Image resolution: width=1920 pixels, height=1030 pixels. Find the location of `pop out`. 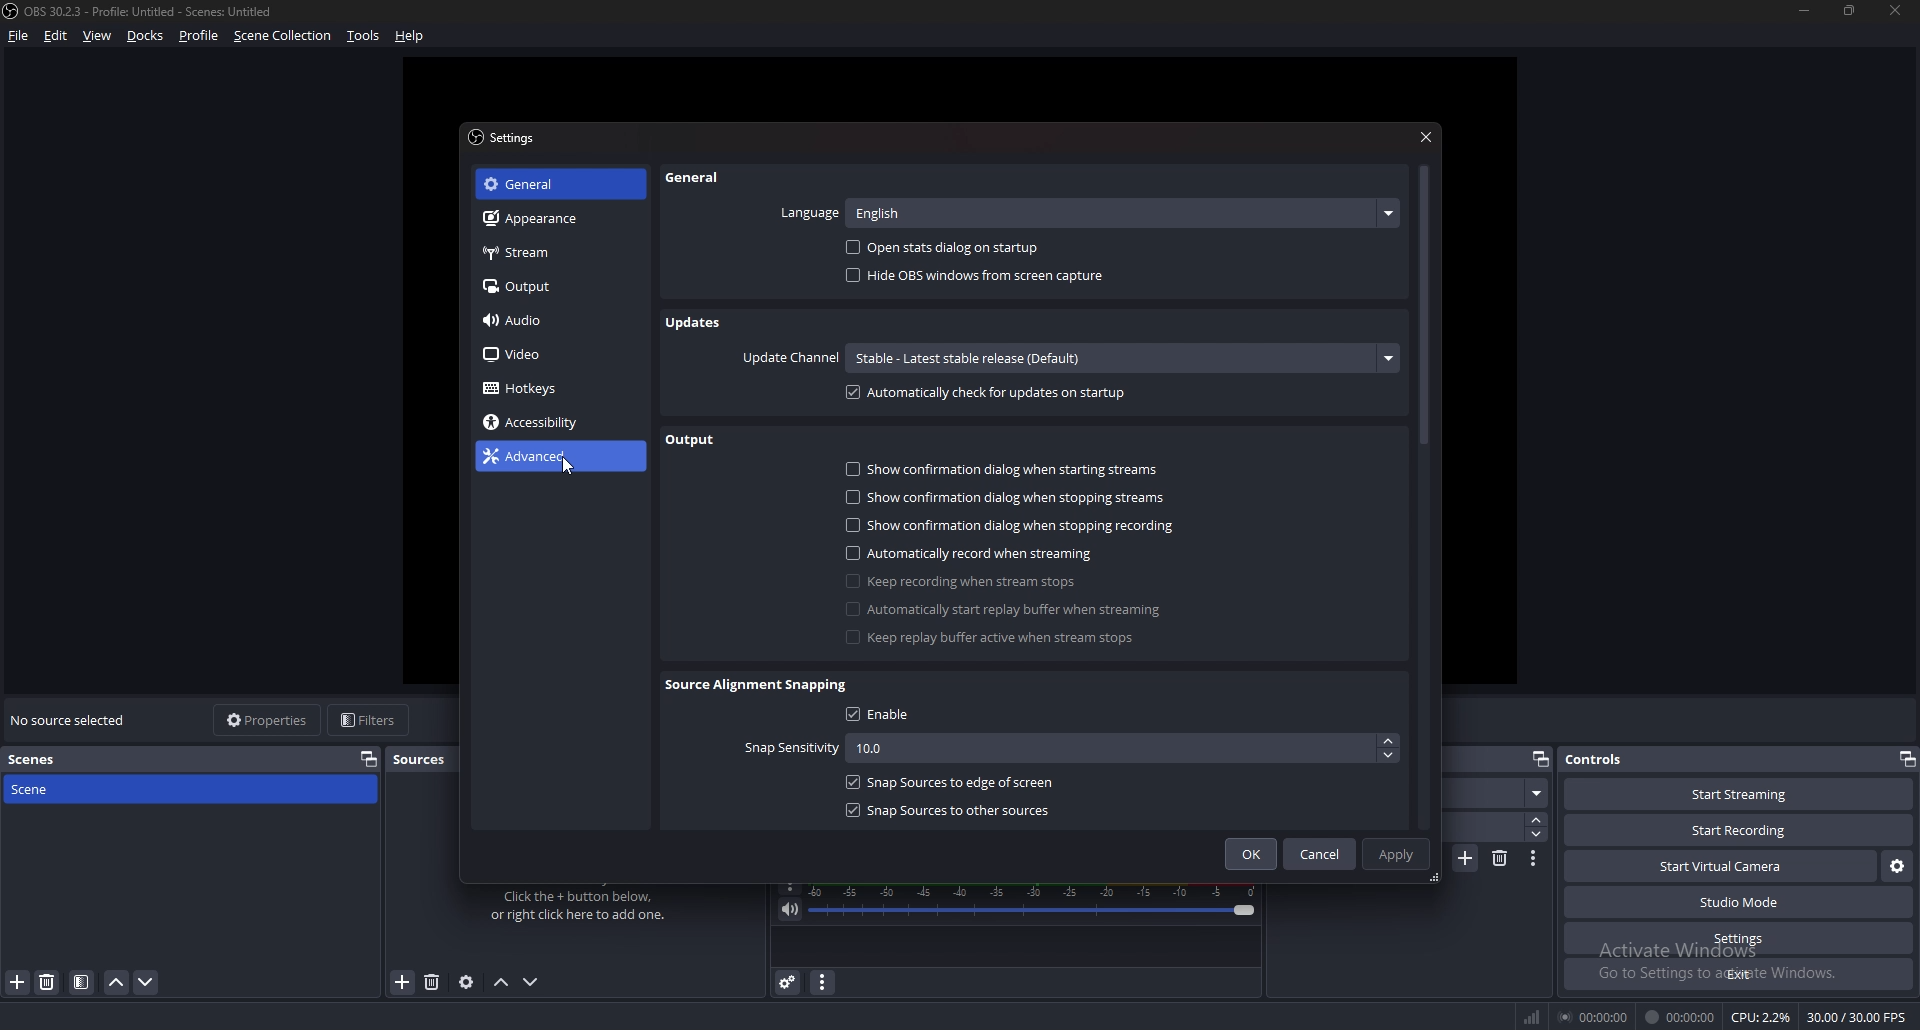

pop out is located at coordinates (1541, 758).